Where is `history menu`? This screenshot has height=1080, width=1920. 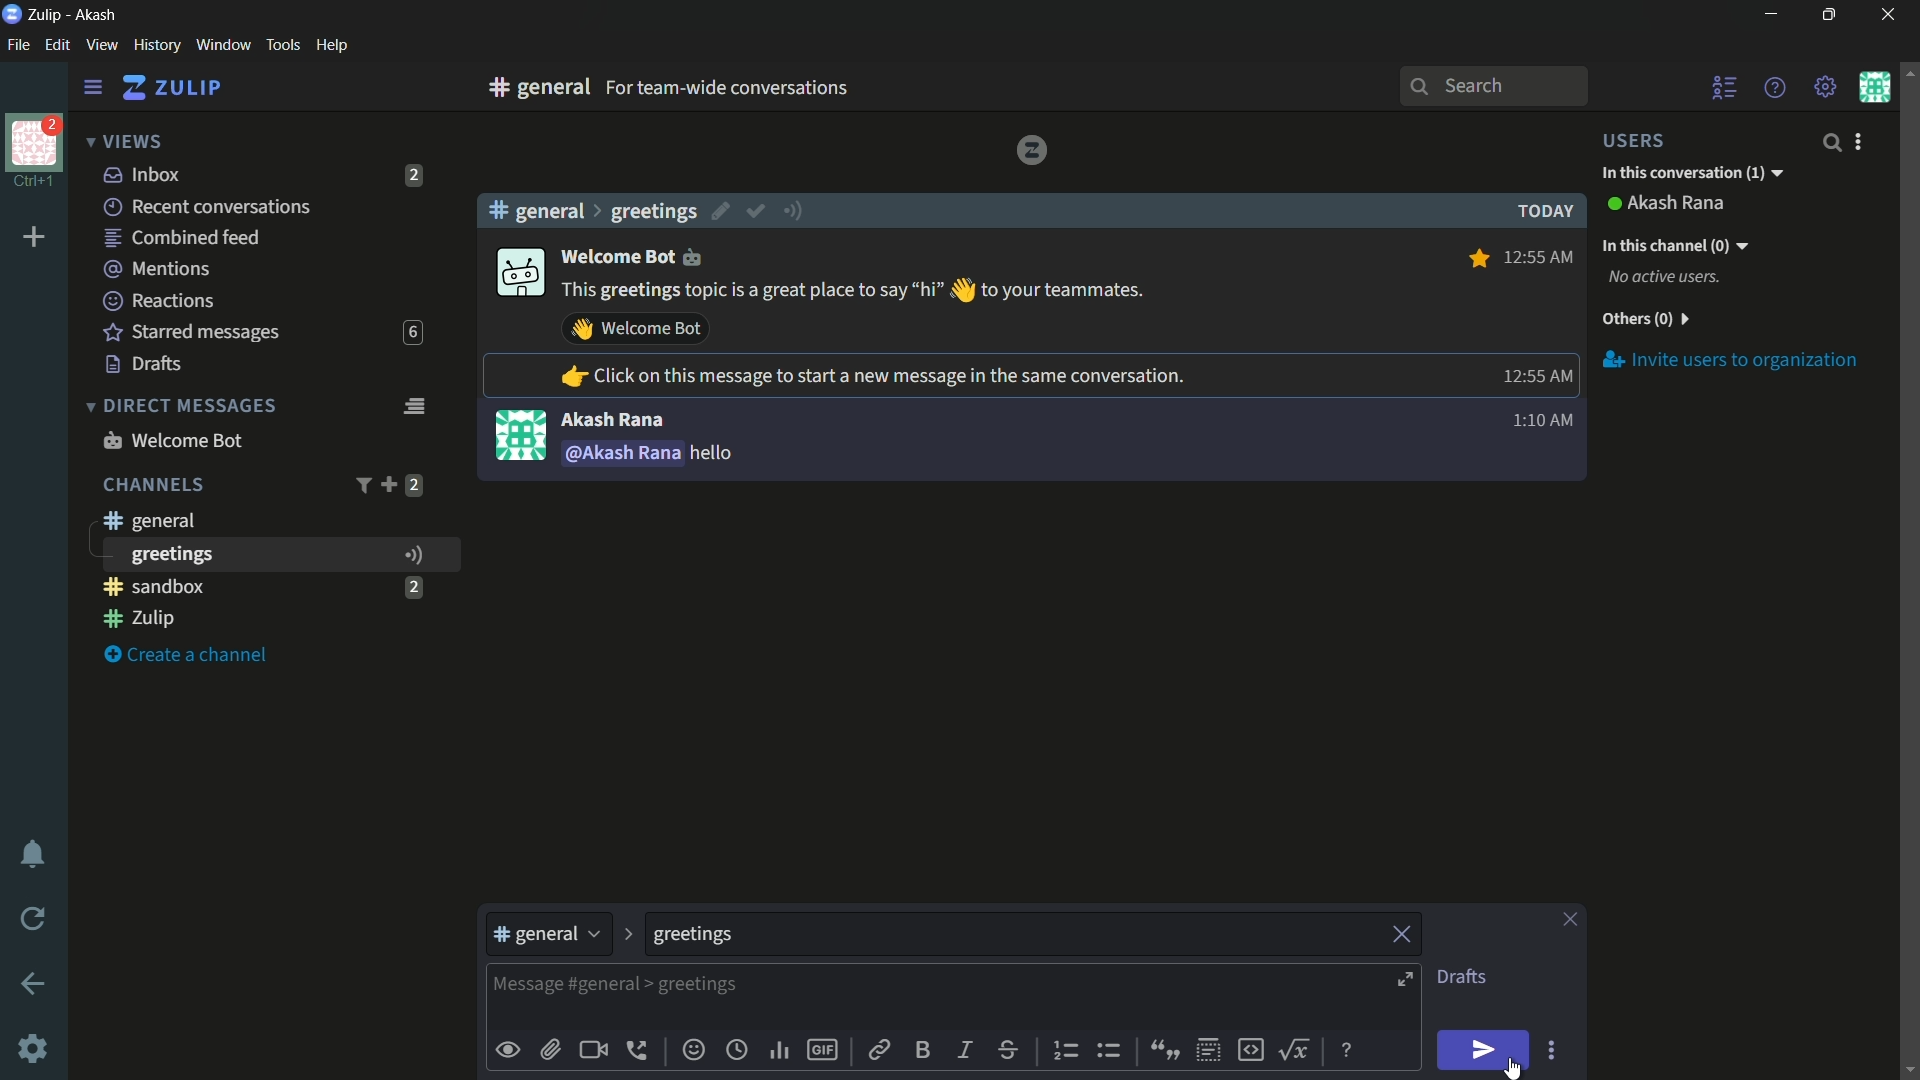 history menu is located at coordinates (157, 44).